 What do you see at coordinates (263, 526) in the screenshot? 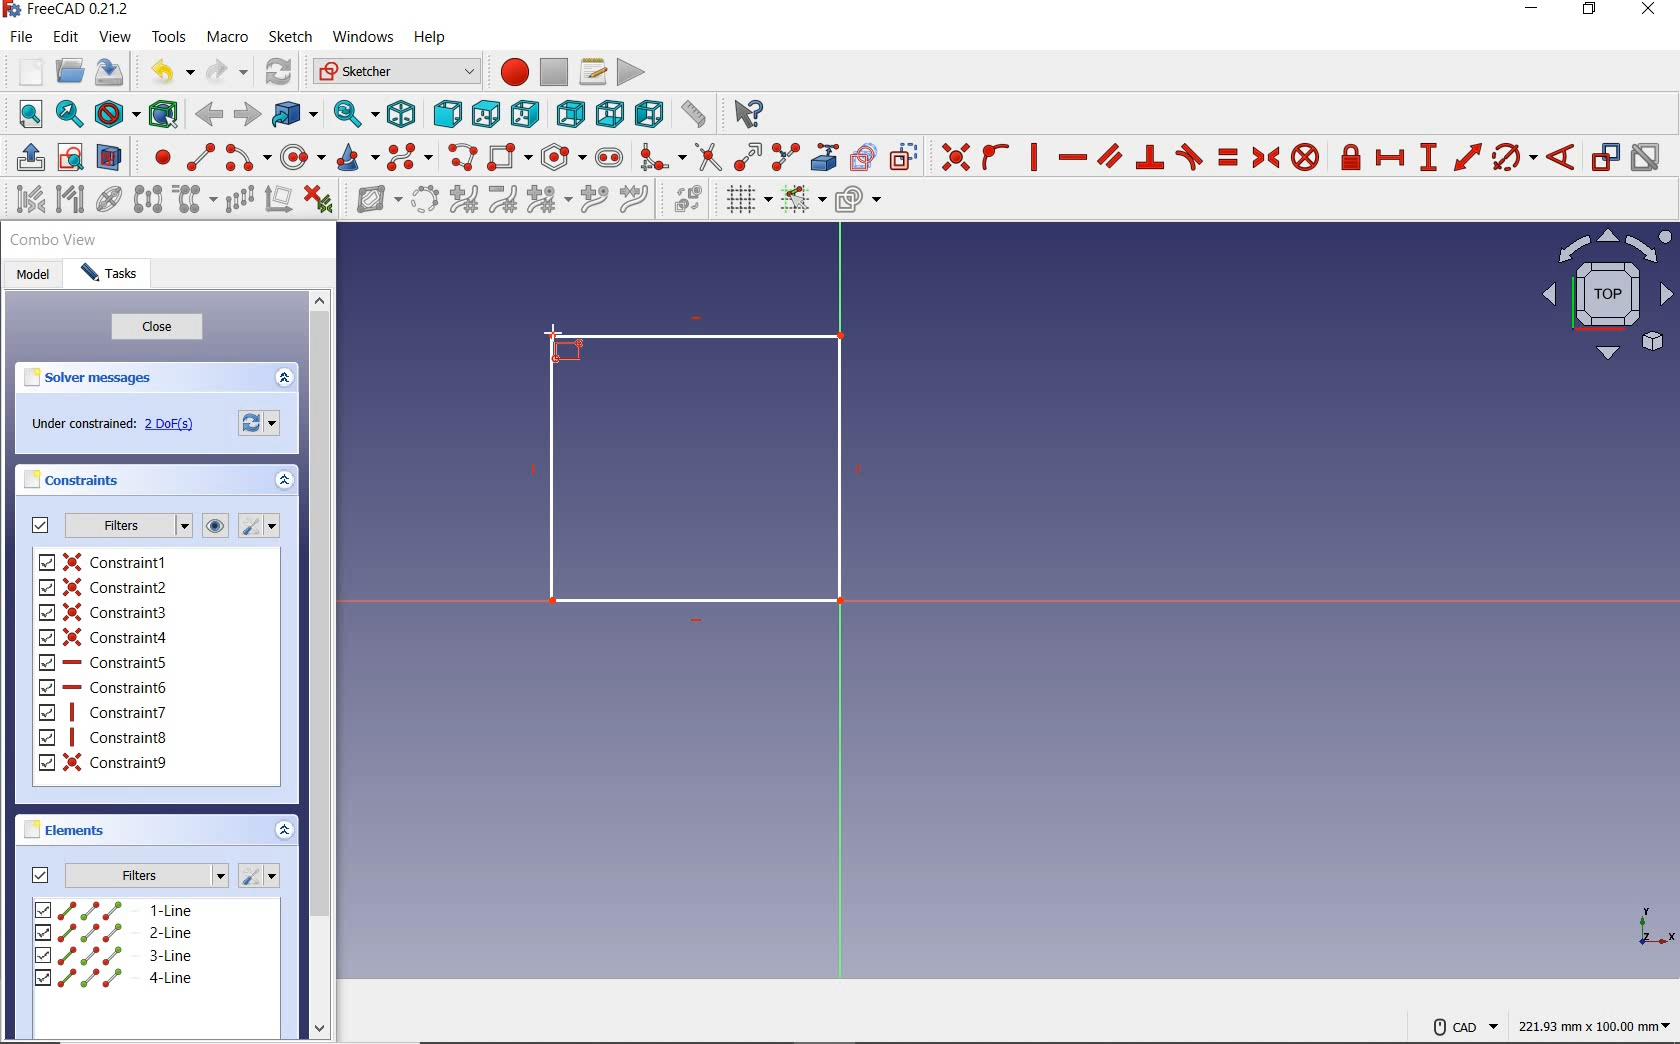
I see `settings` at bounding box center [263, 526].